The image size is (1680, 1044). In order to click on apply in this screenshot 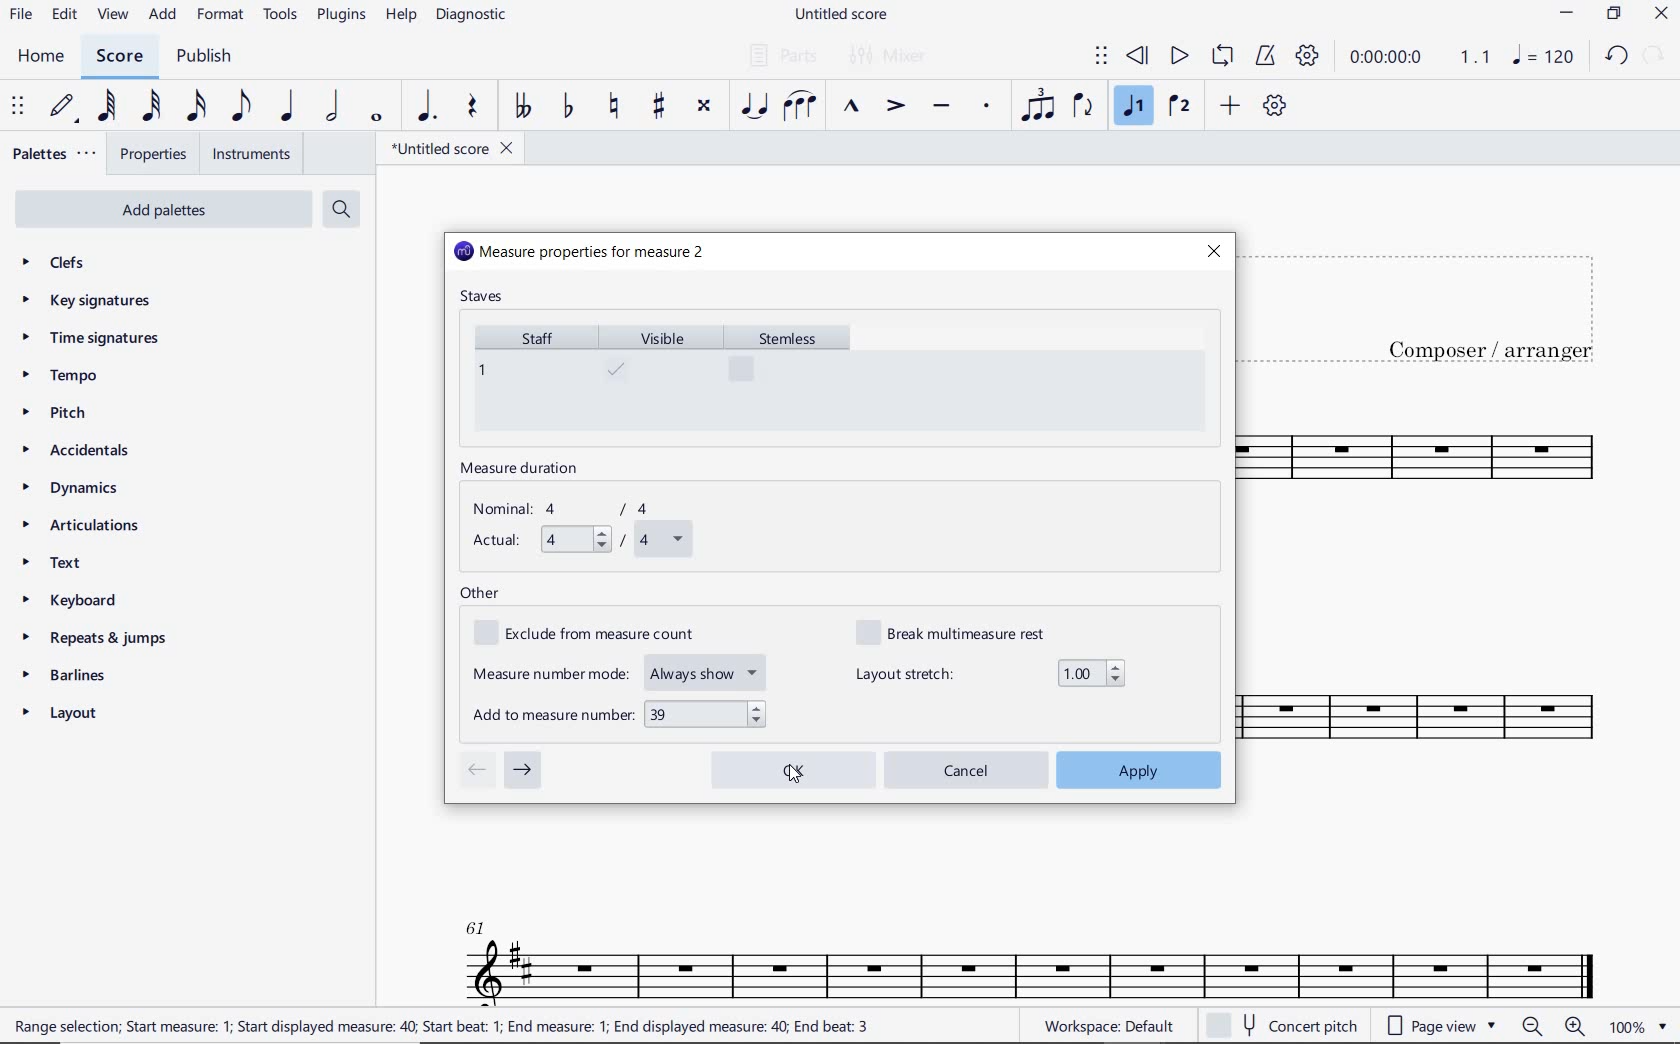, I will do `click(1141, 770)`.